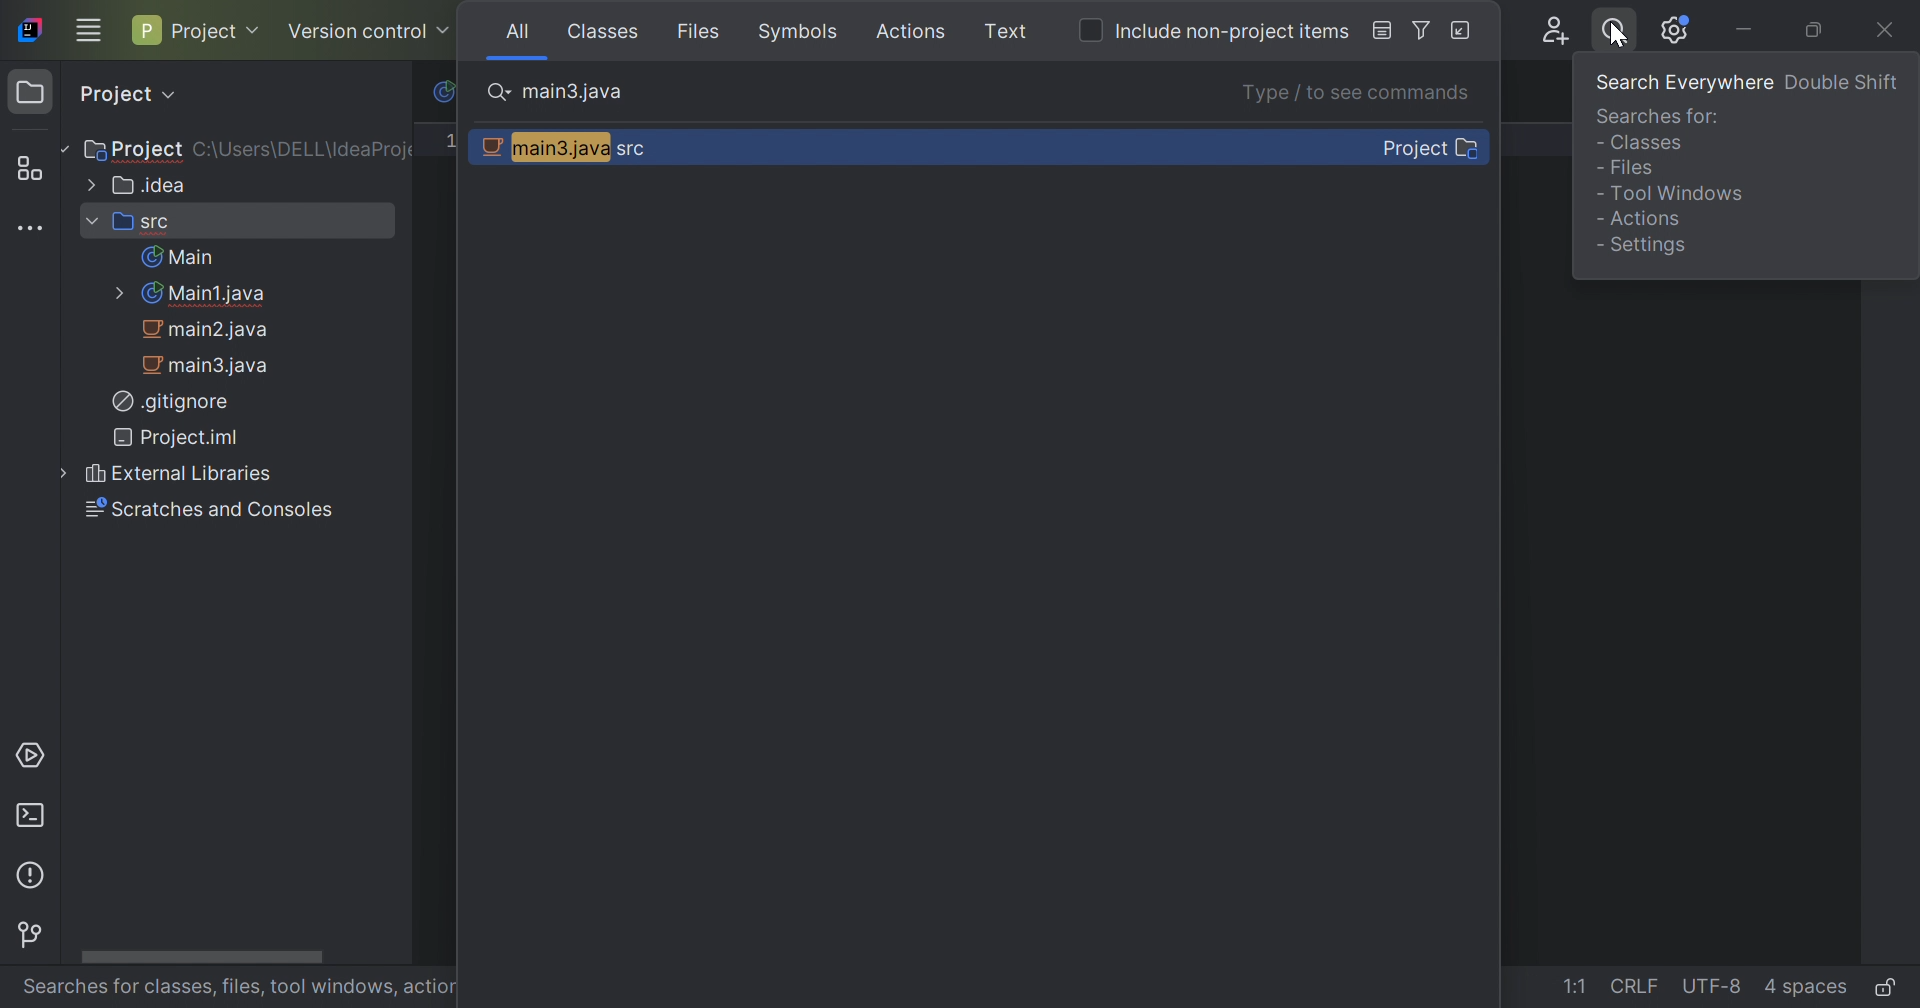  Describe the element at coordinates (177, 256) in the screenshot. I see `Main` at that location.